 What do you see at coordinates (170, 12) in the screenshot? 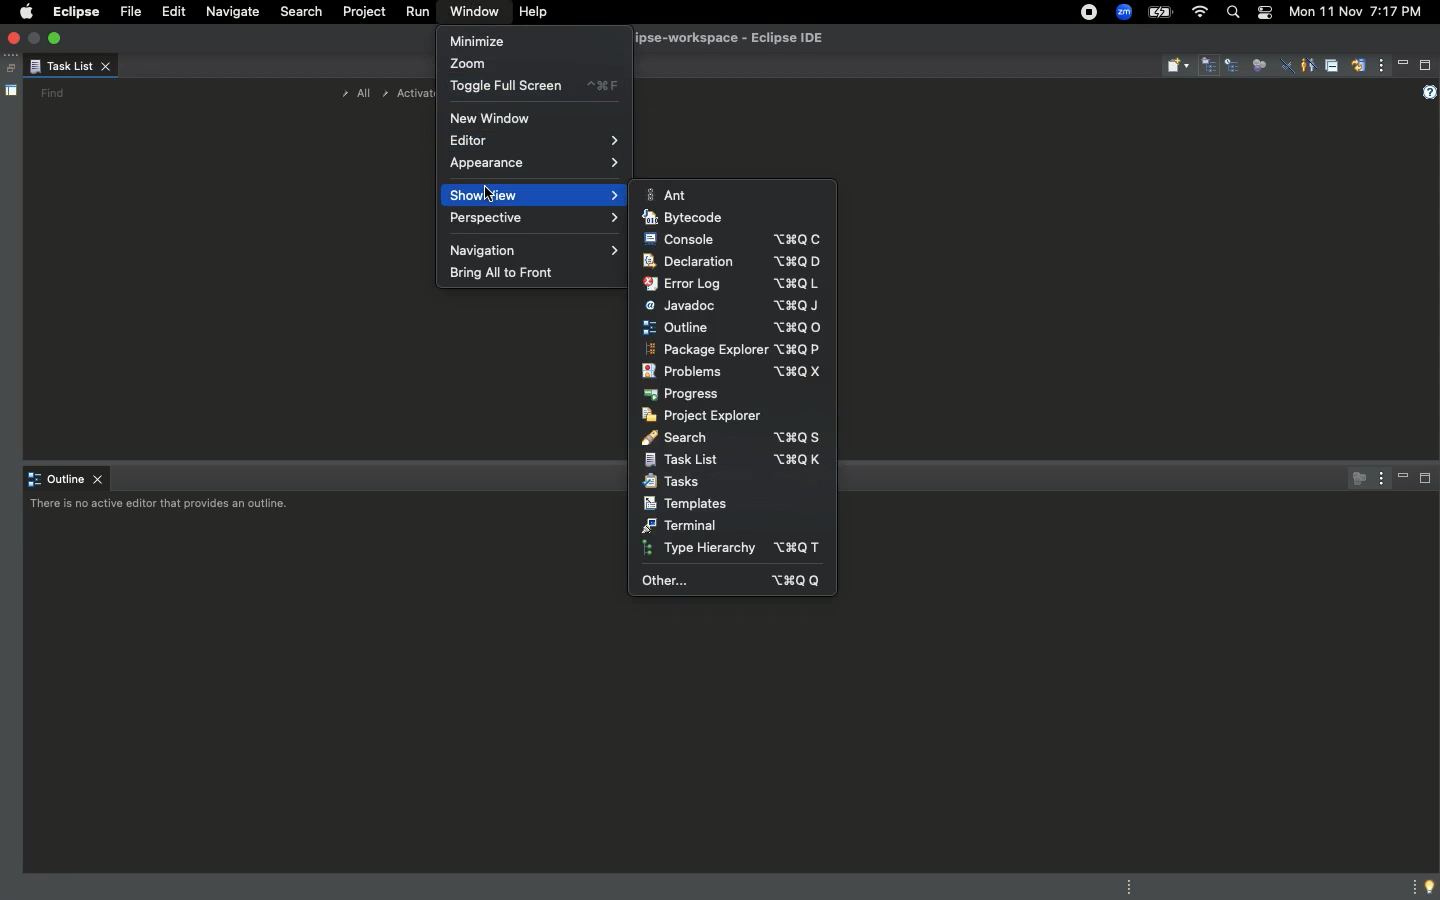
I see `Edit` at bounding box center [170, 12].